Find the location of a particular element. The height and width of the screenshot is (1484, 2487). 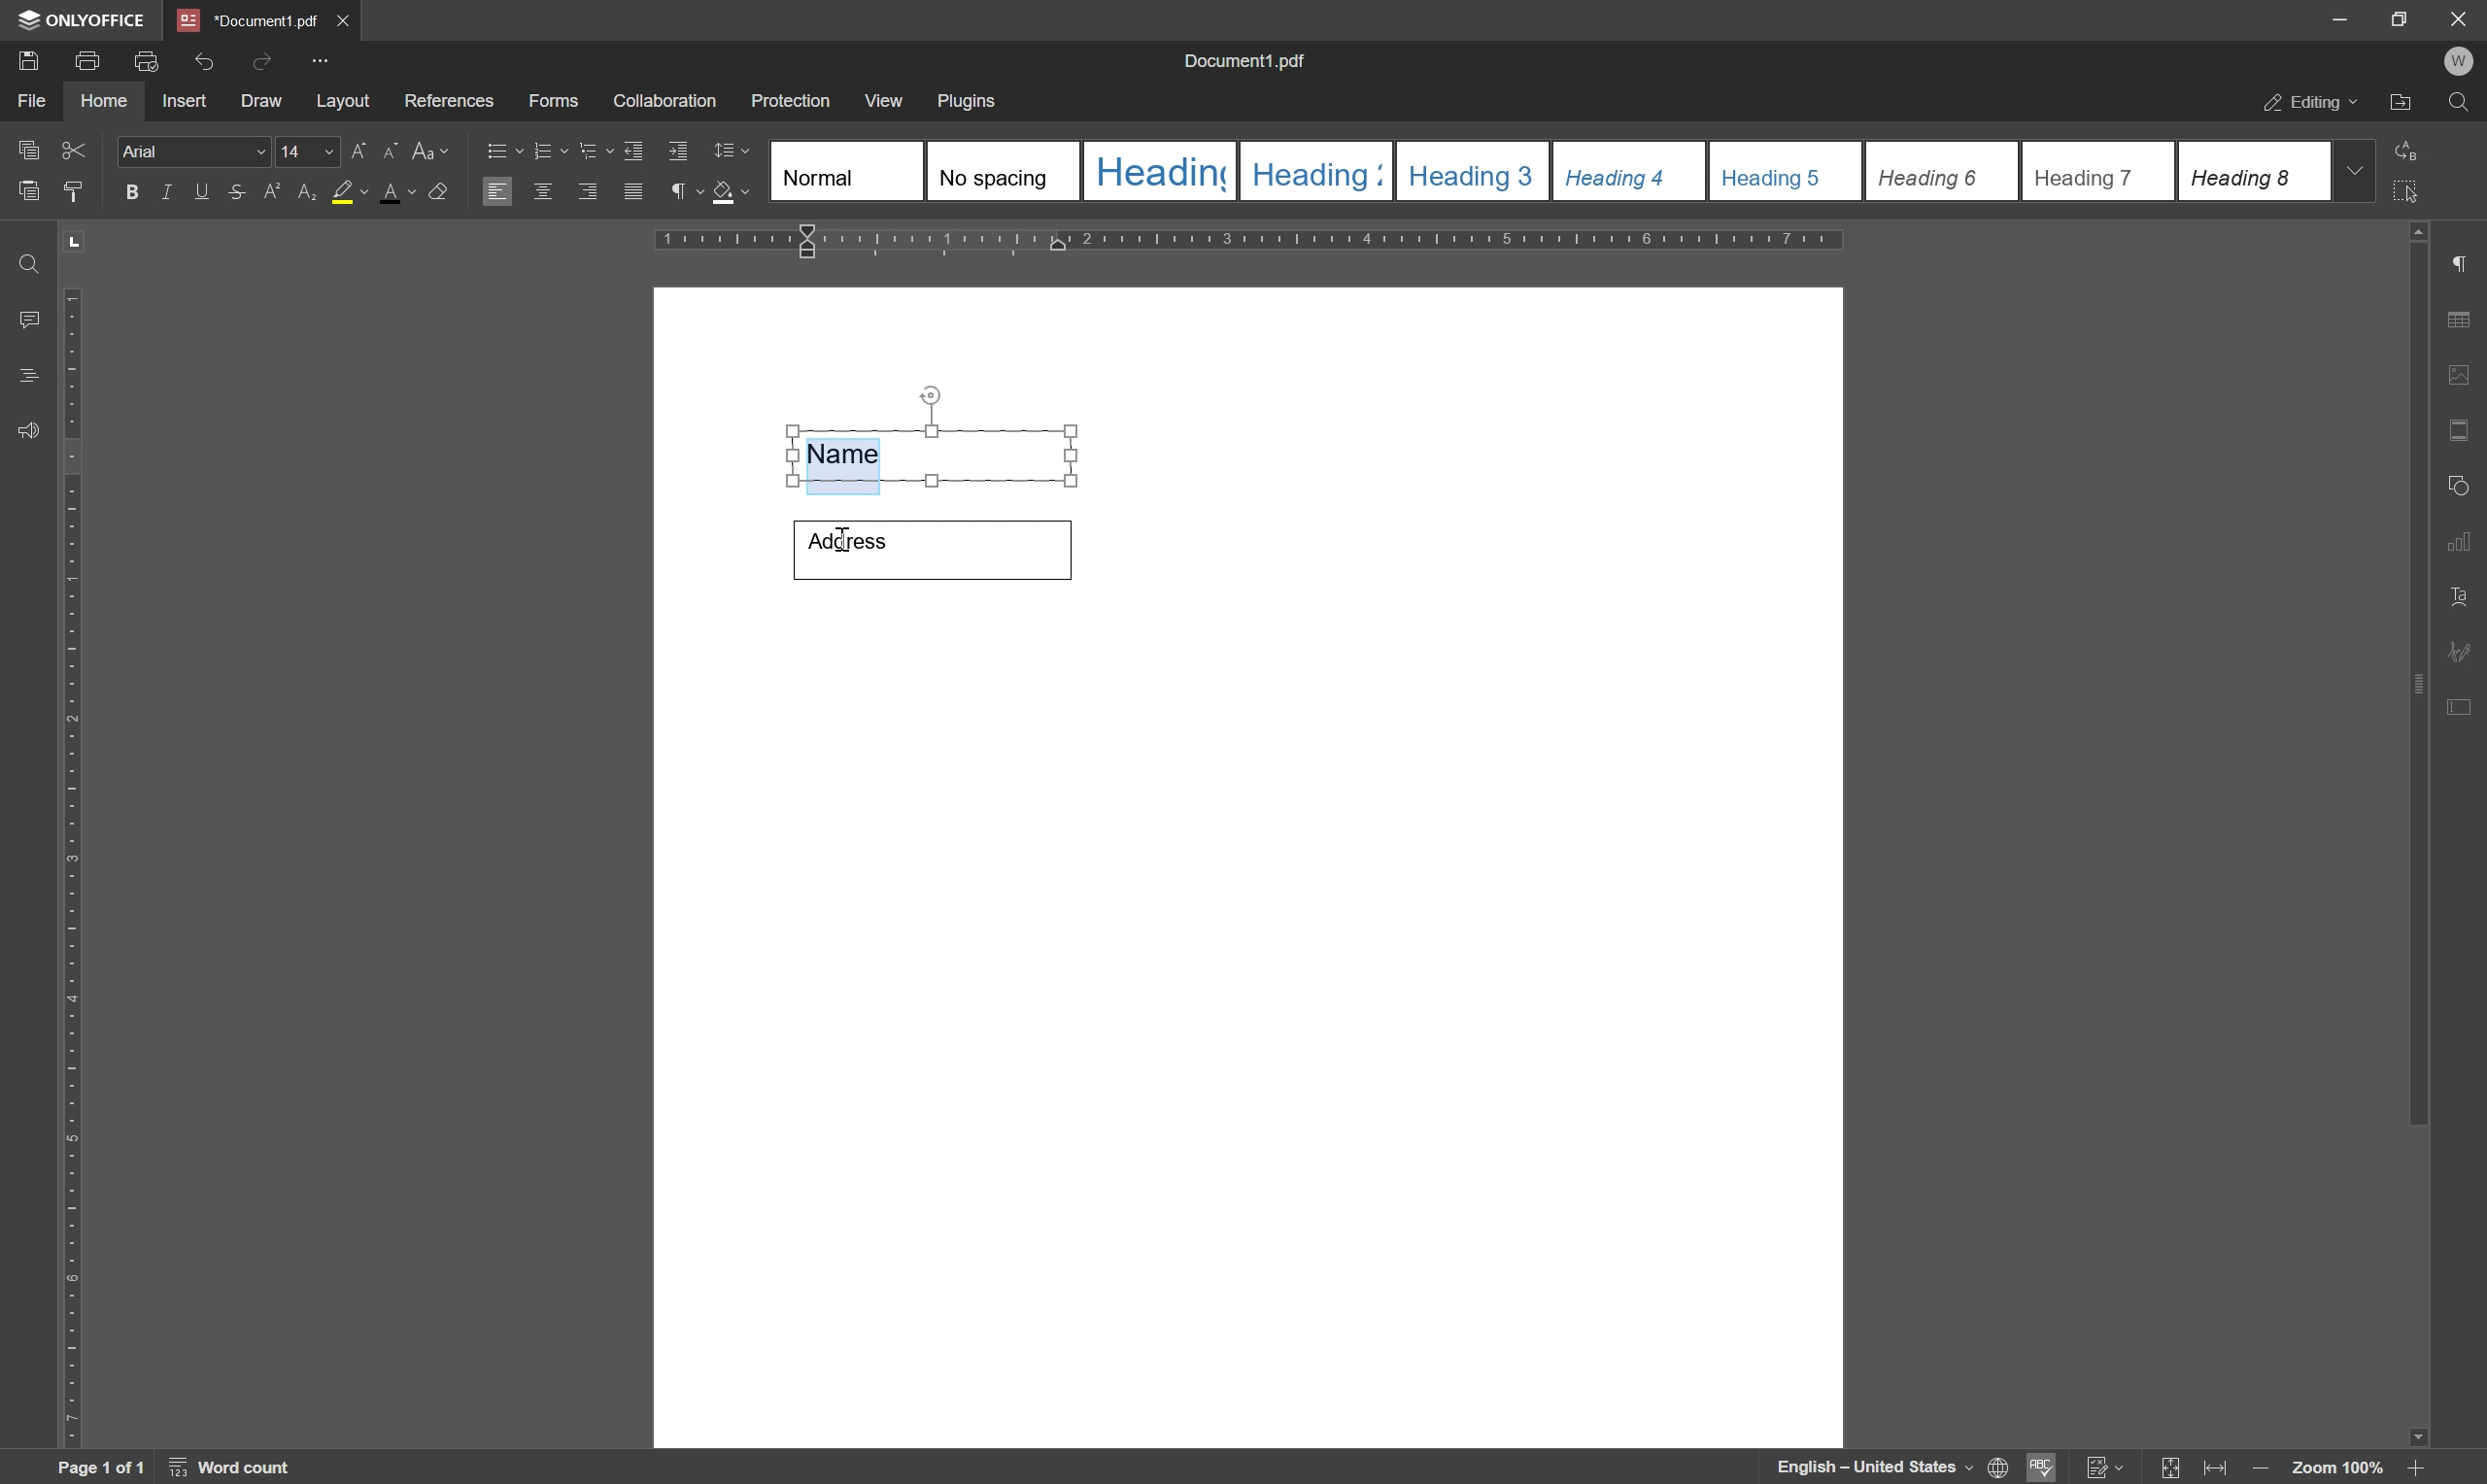

paste is located at coordinates (30, 192).